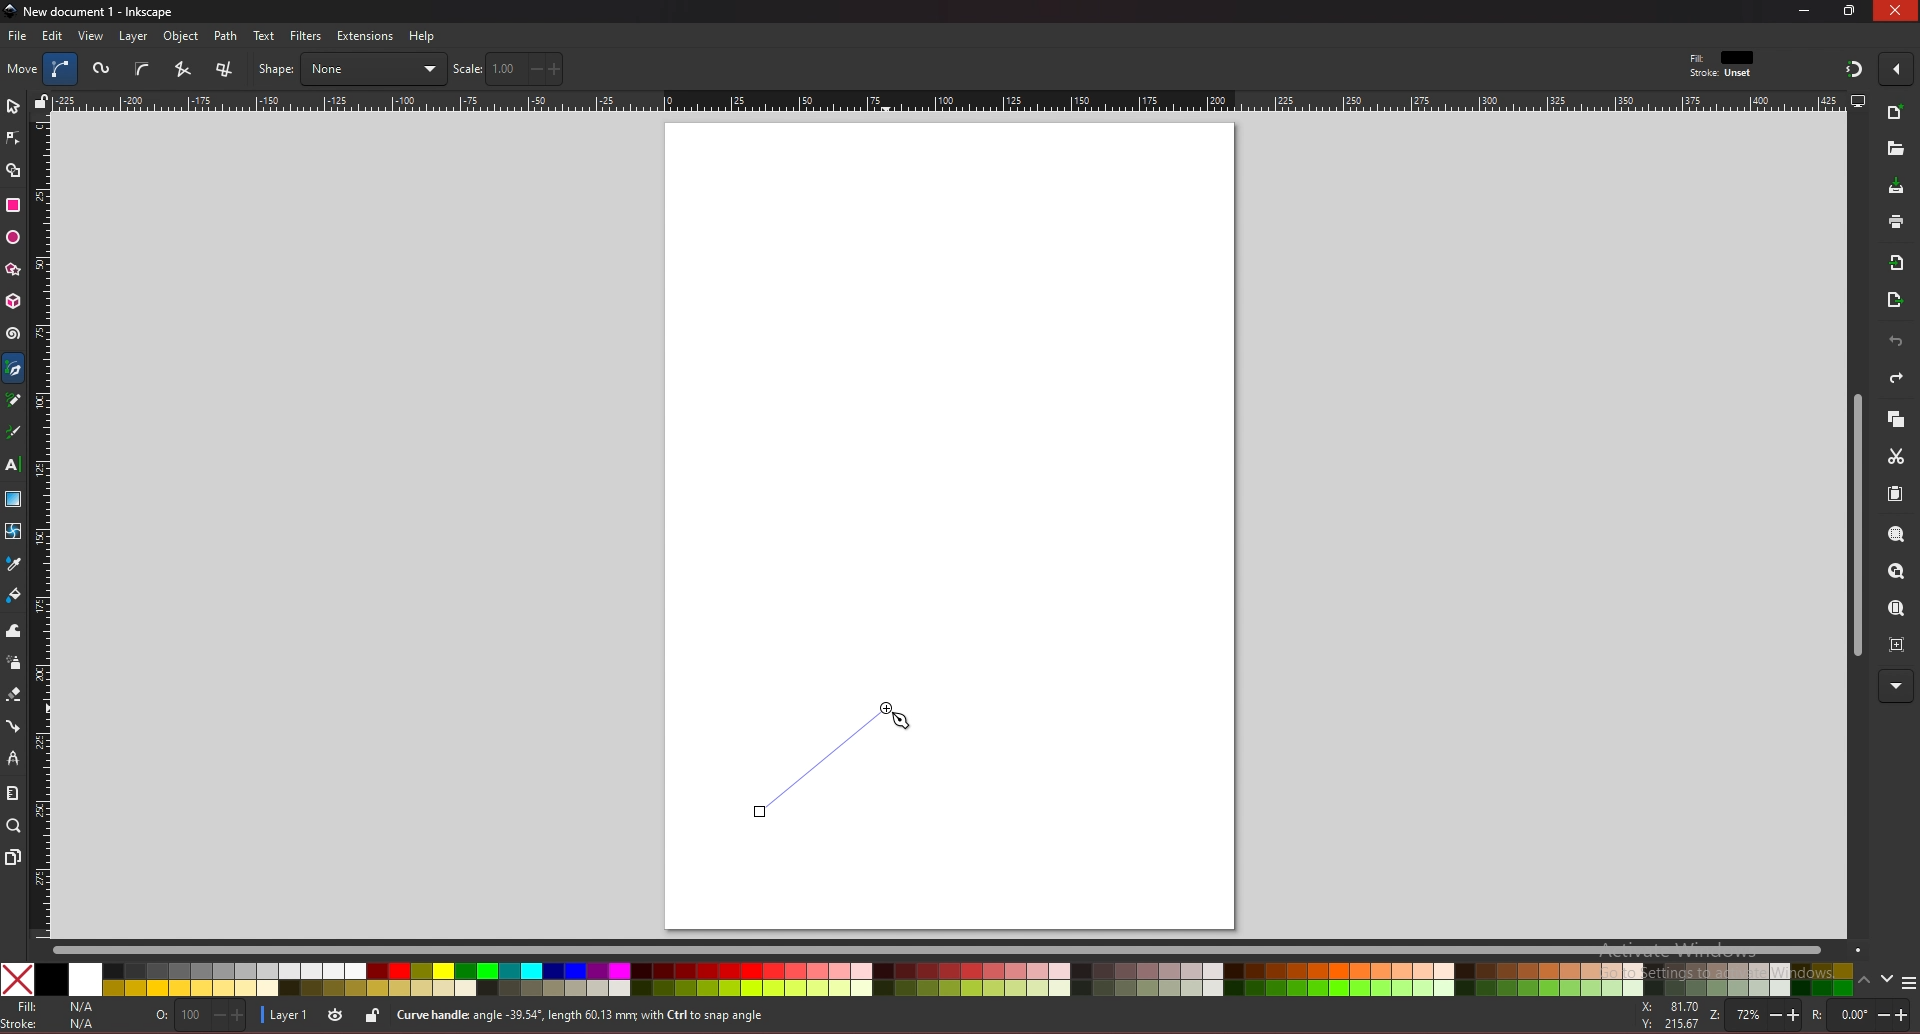 The height and width of the screenshot is (1034, 1920). What do you see at coordinates (17, 36) in the screenshot?
I see `file` at bounding box center [17, 36].